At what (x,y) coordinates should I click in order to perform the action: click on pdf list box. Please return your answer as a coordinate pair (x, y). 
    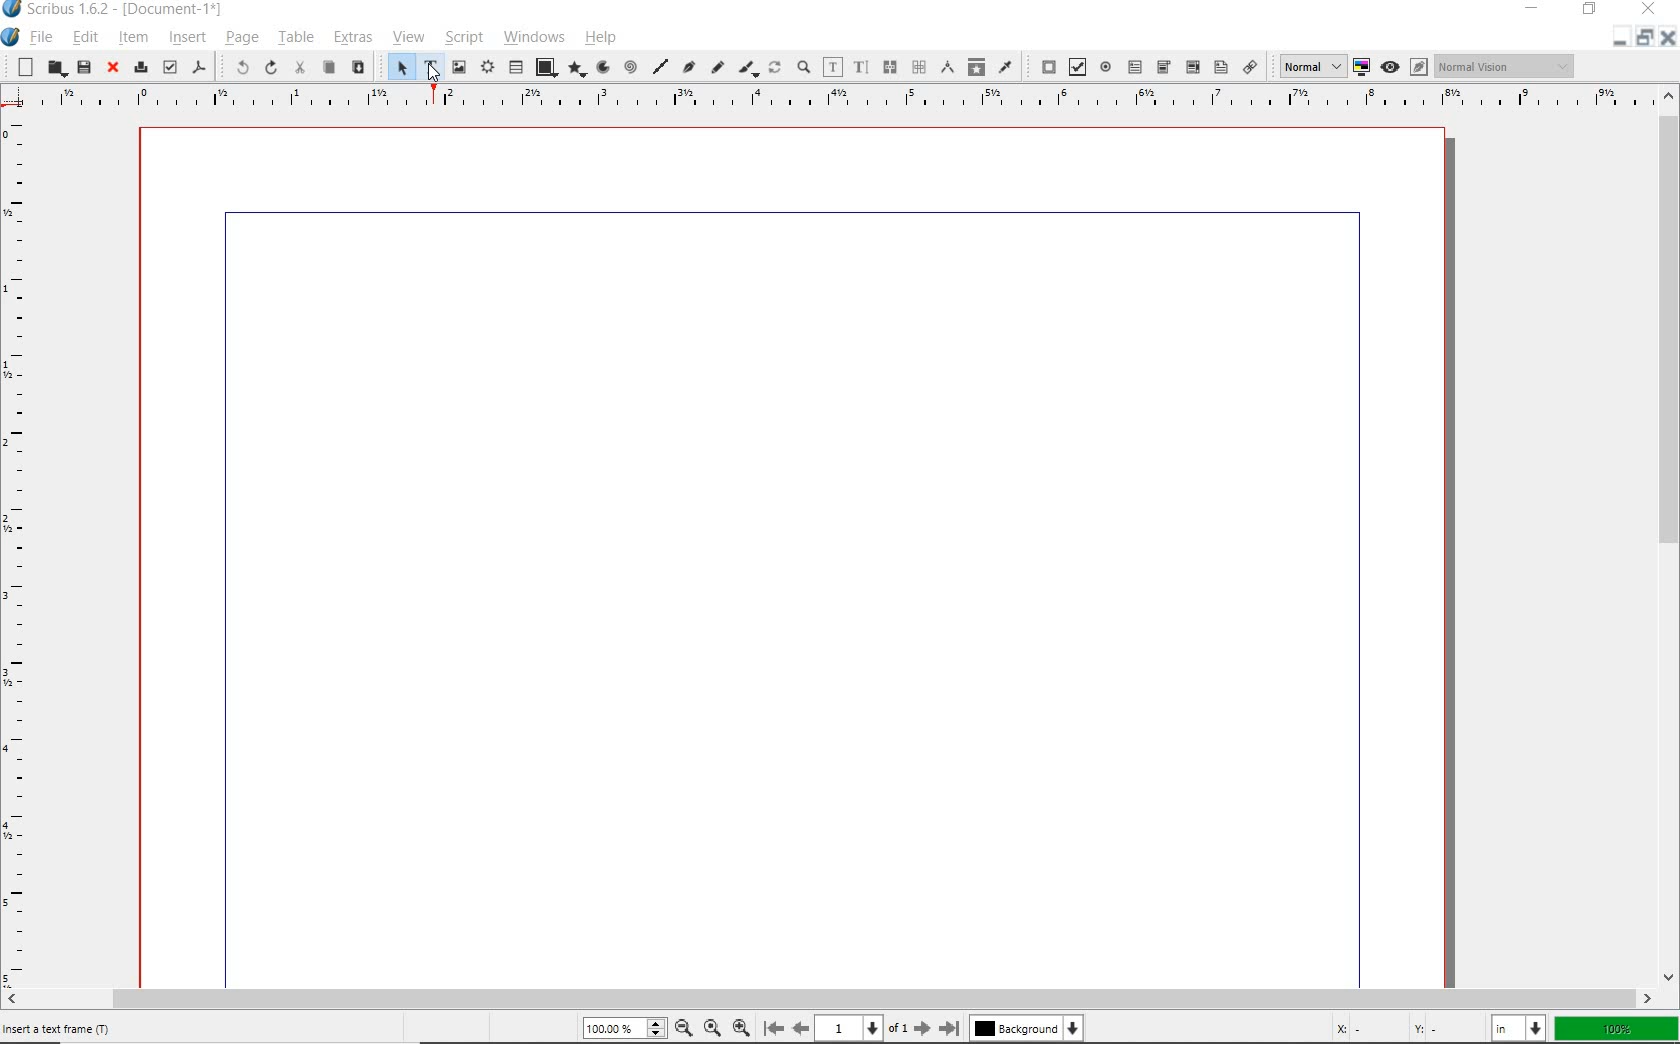
    Looking at the image, I should click on (1220, 67).